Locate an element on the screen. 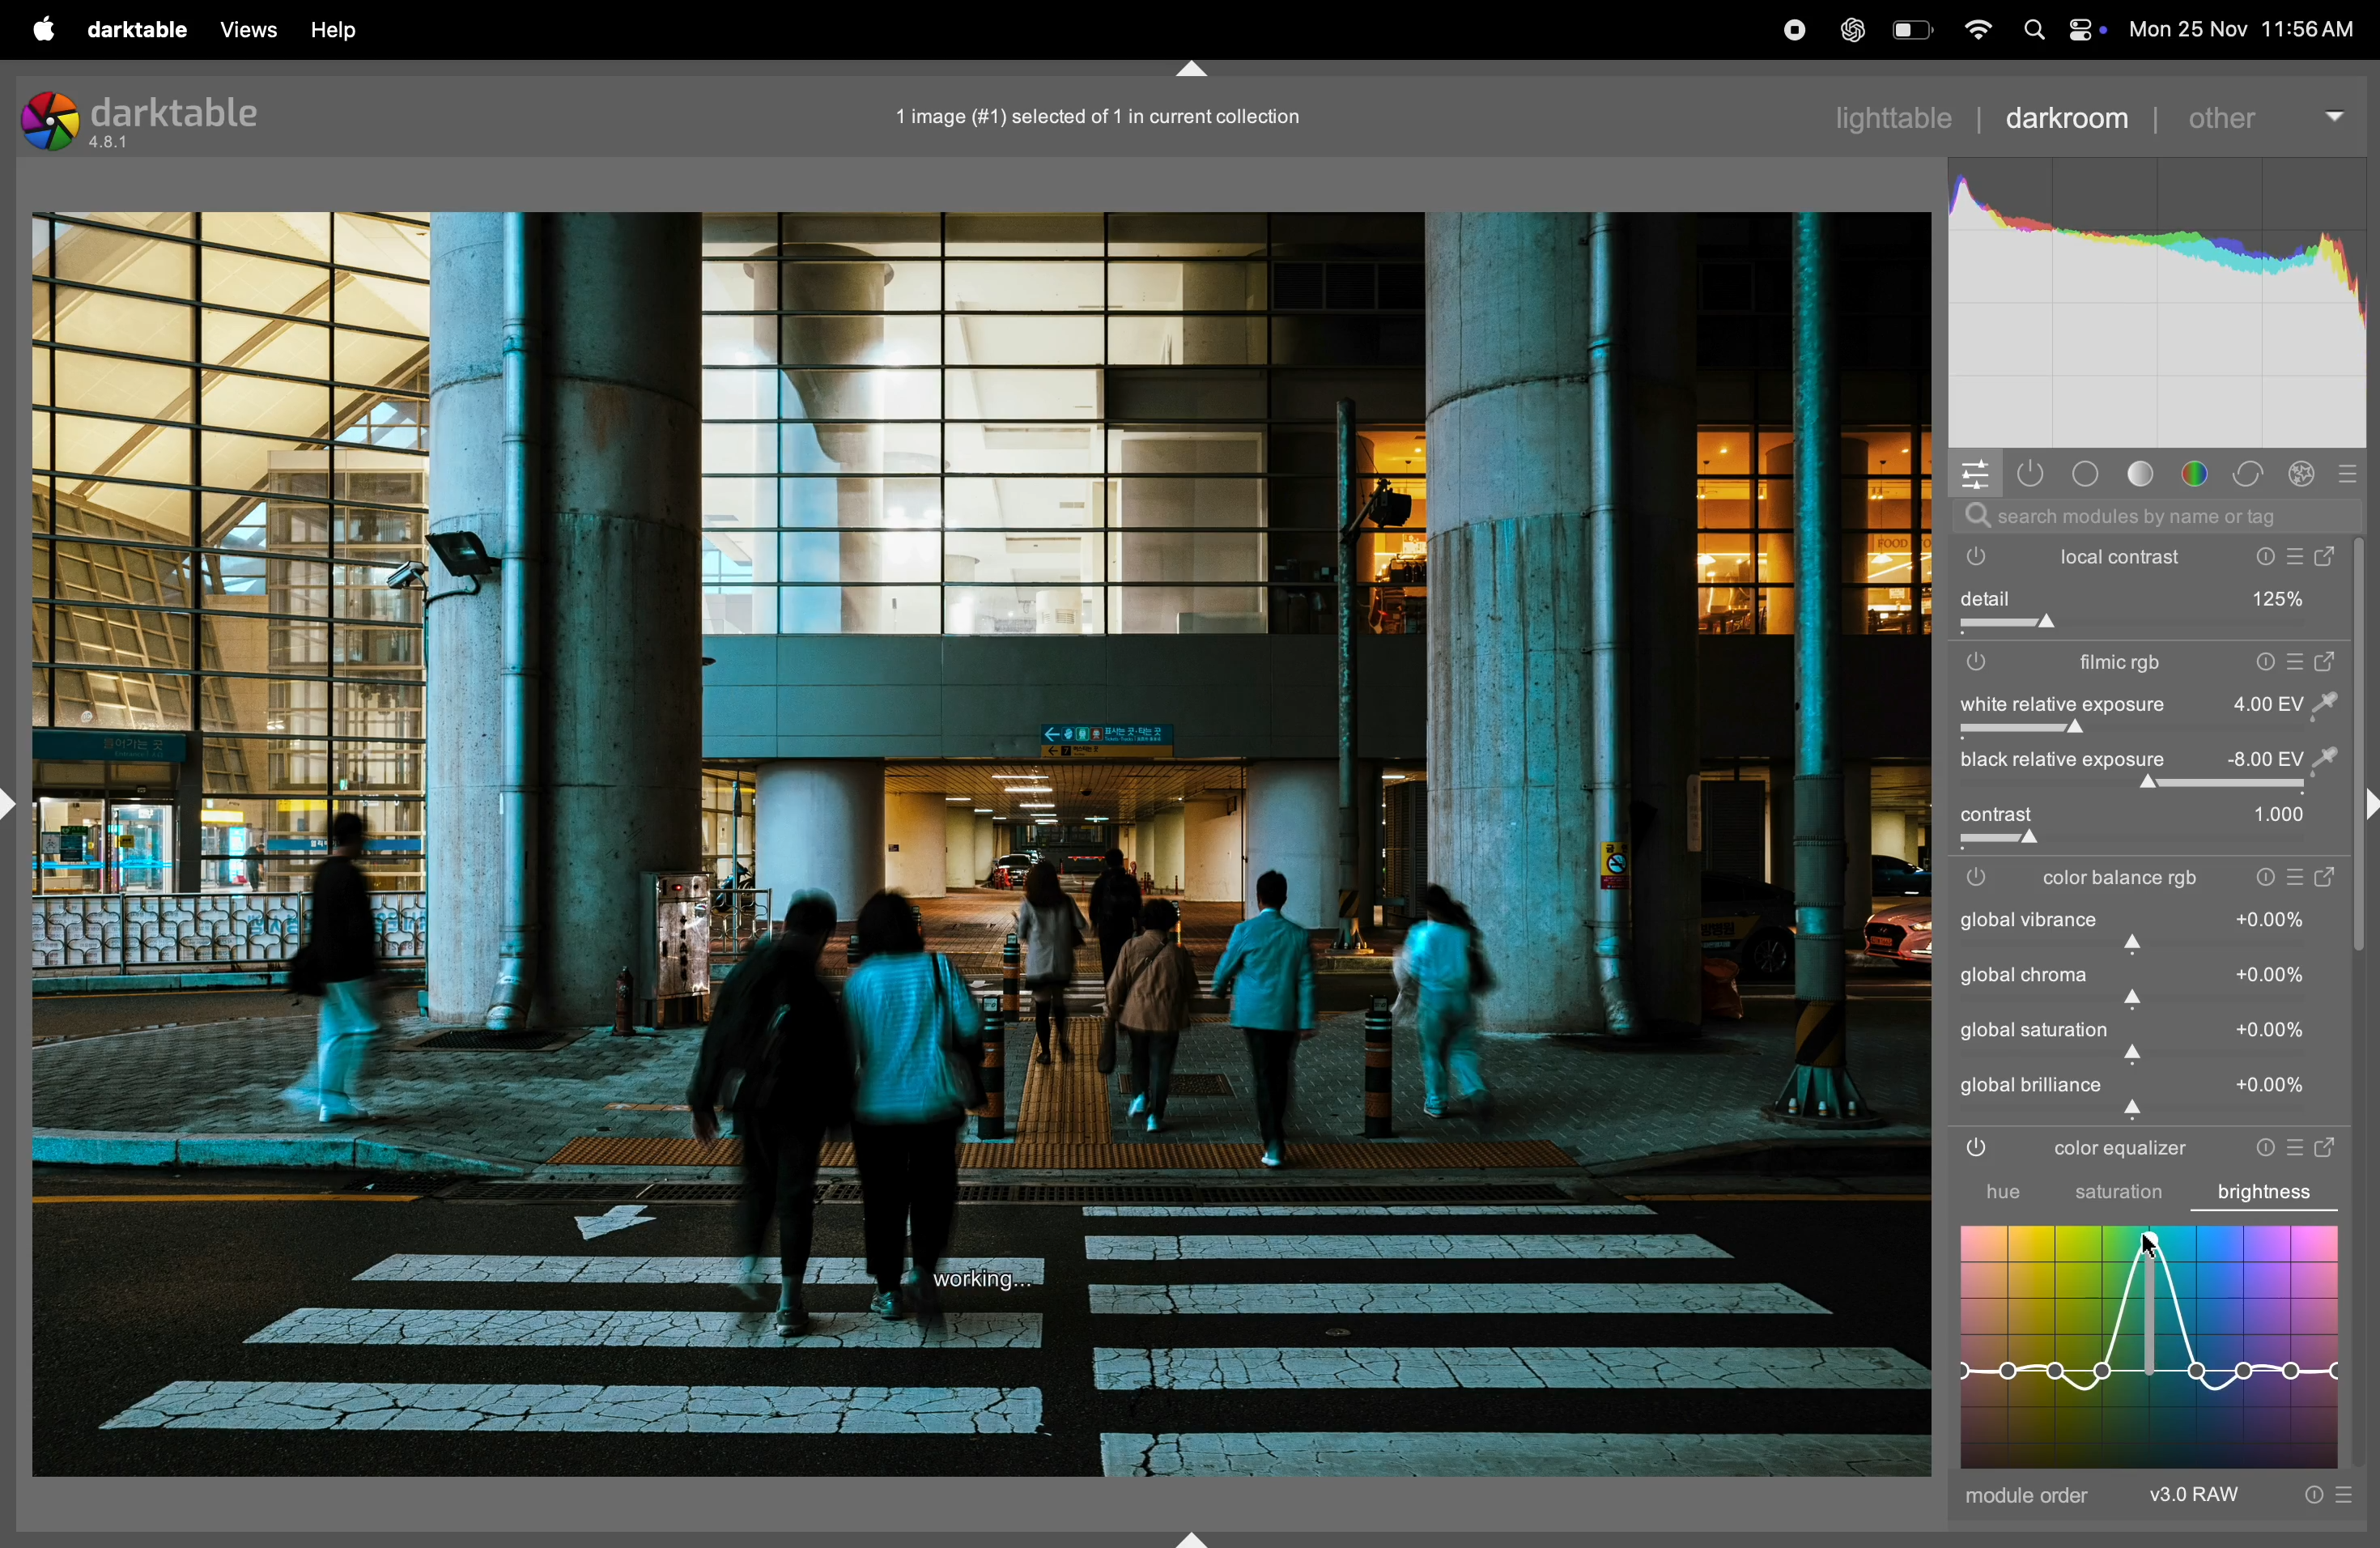 This screenshot has height=1548, width=2380. Collapse or expand  is located at coordinates (1193, 1531).